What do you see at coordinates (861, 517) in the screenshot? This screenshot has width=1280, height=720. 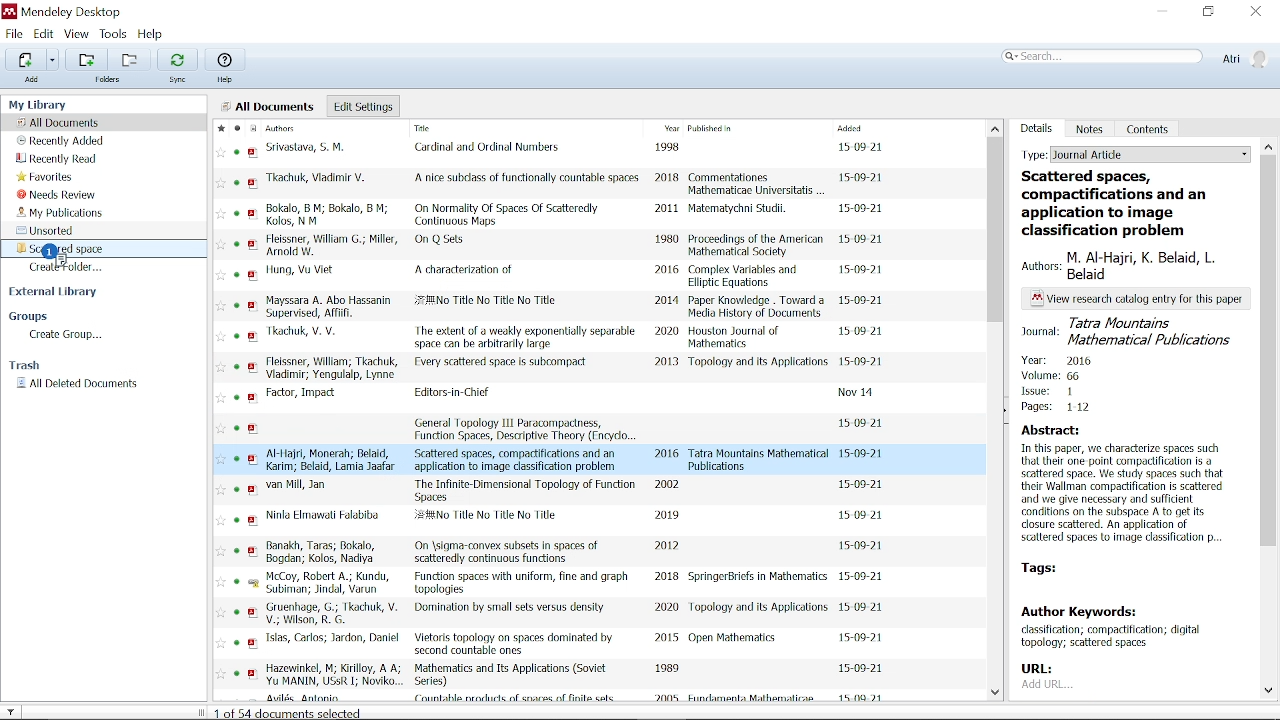 I see `date` at bounding box center [861, 517].